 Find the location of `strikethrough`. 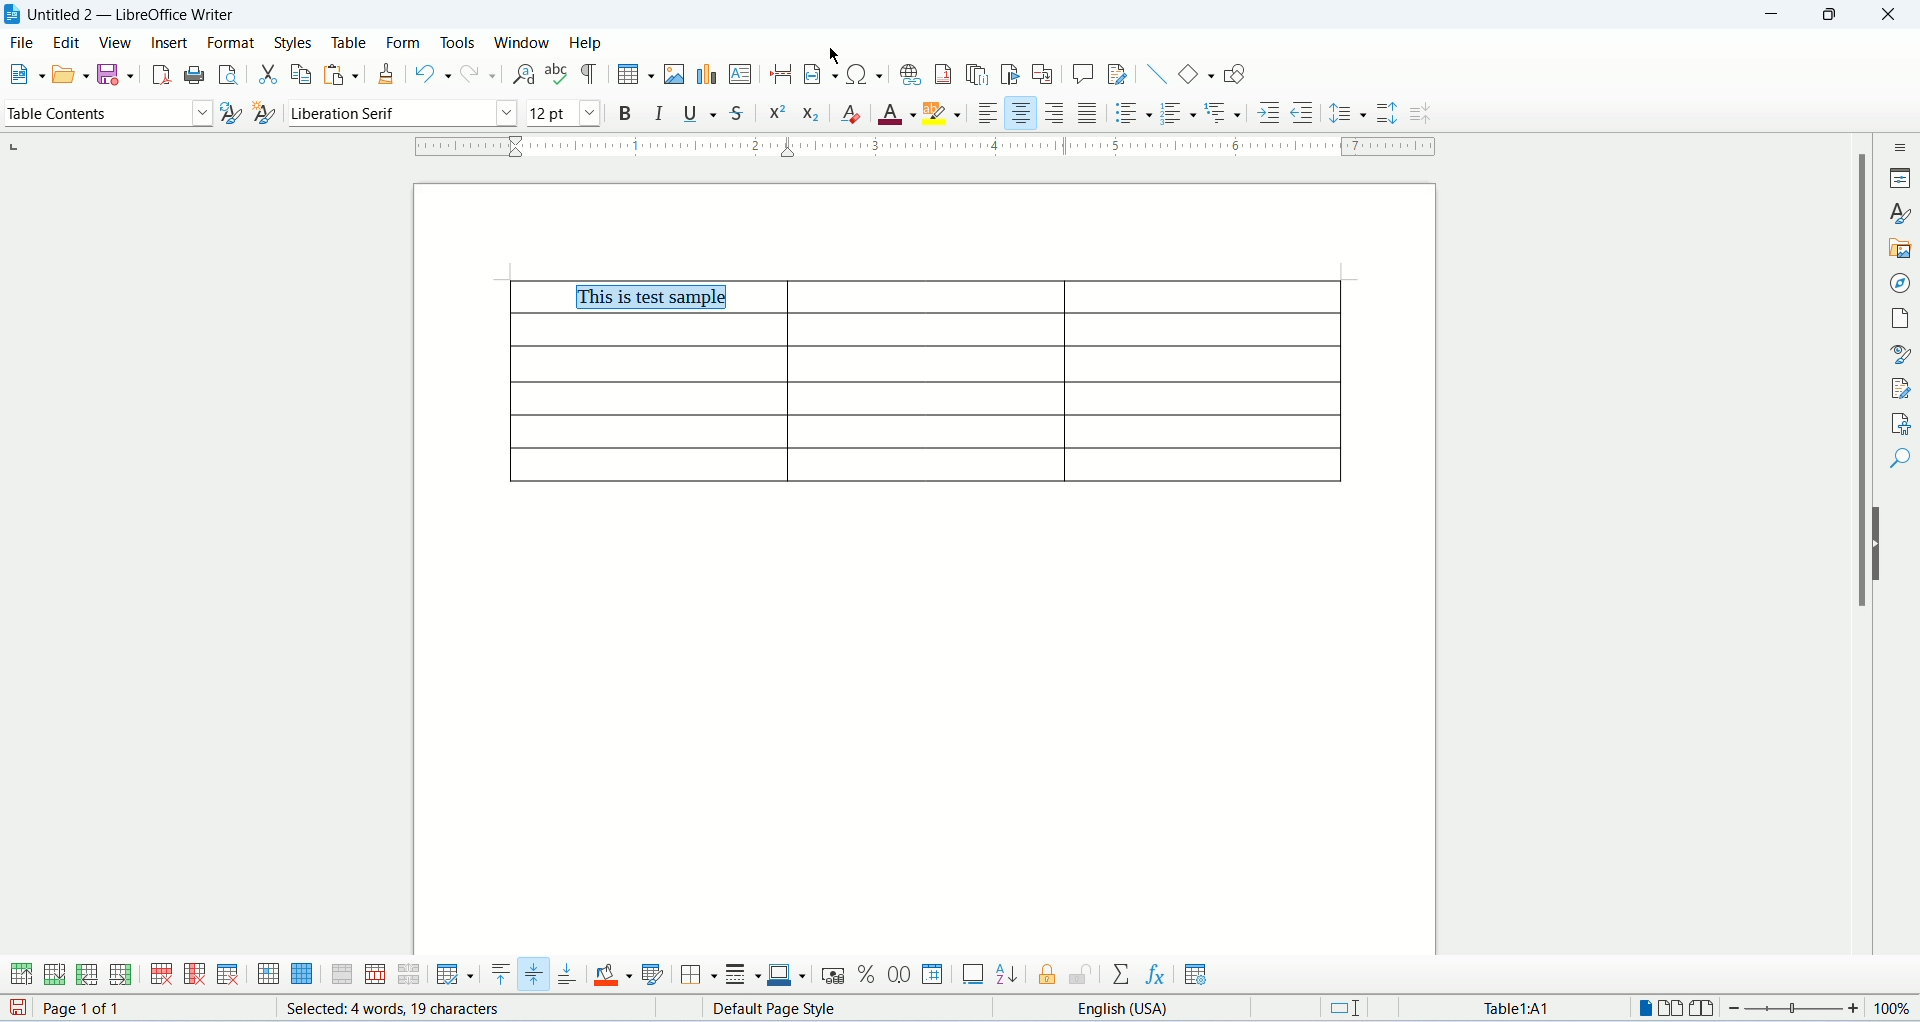

strikethrough is located at coordinates (734, 114).